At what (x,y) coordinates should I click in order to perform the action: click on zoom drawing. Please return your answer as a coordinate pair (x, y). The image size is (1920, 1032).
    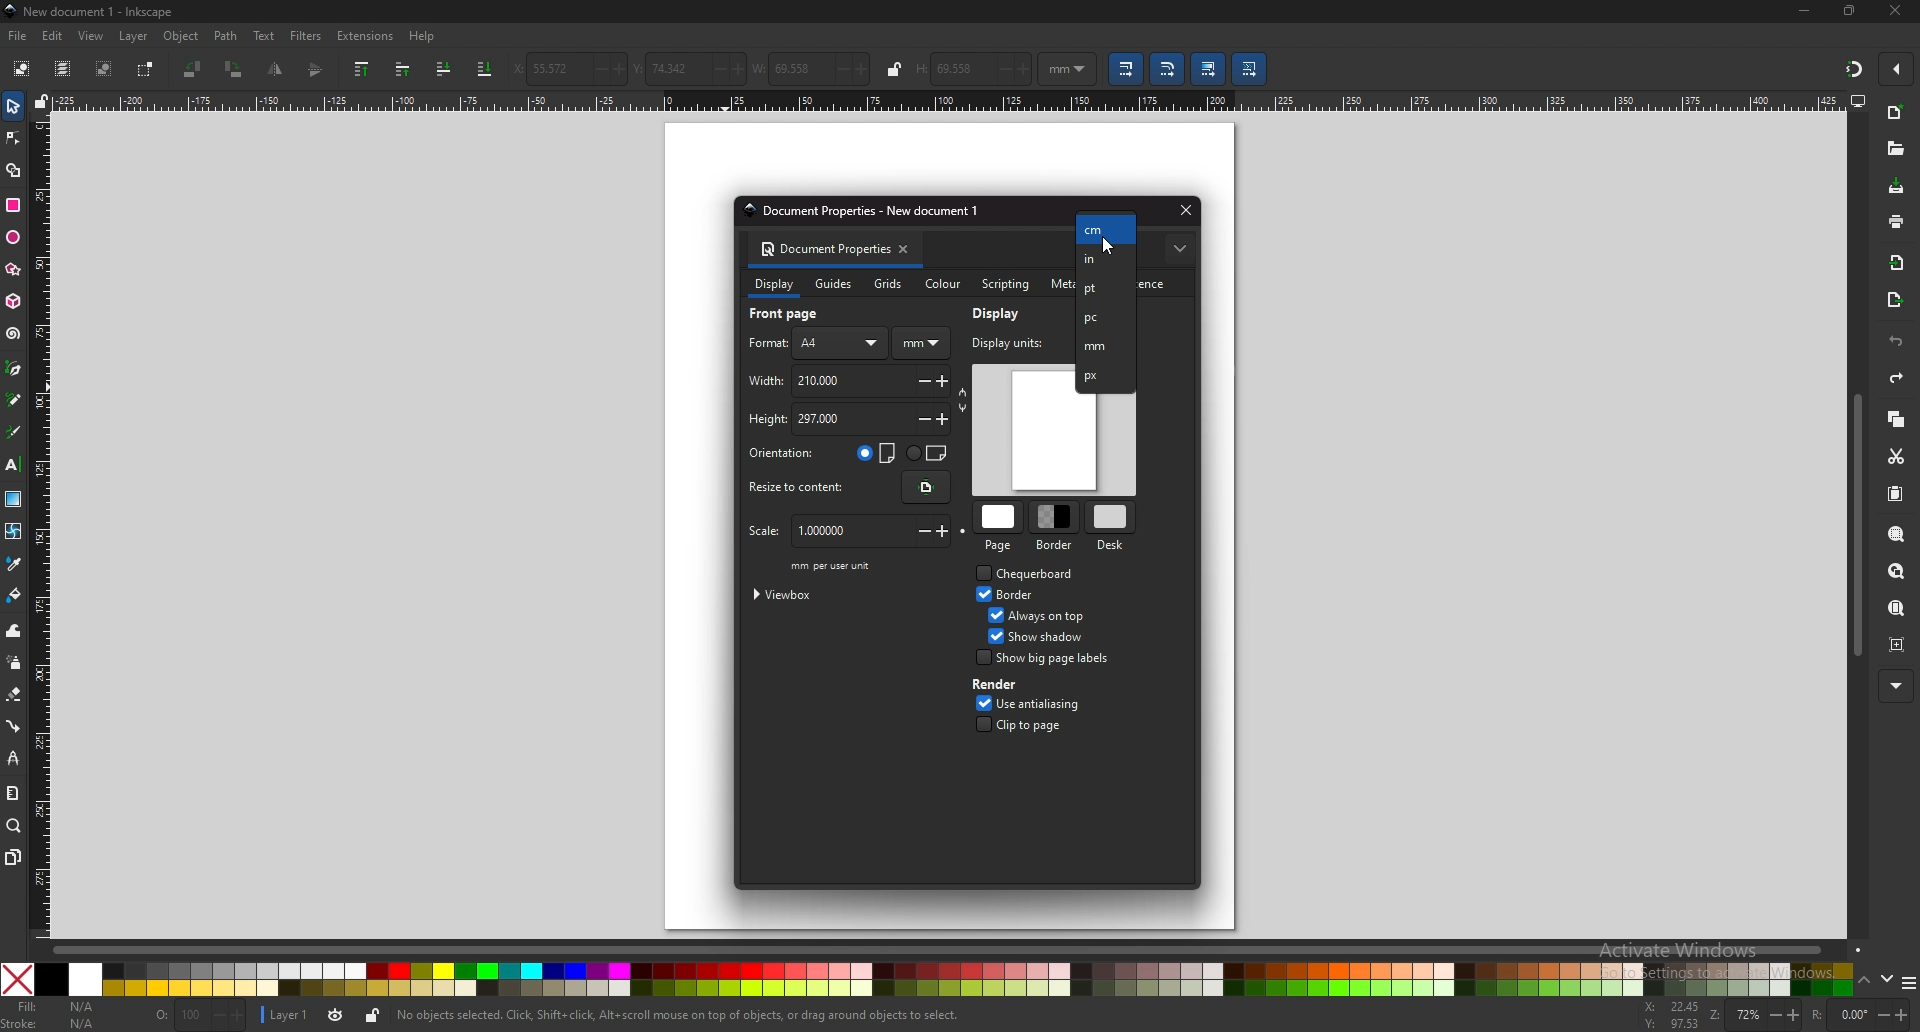
    Looking at the image, I should click on (1897, 571).